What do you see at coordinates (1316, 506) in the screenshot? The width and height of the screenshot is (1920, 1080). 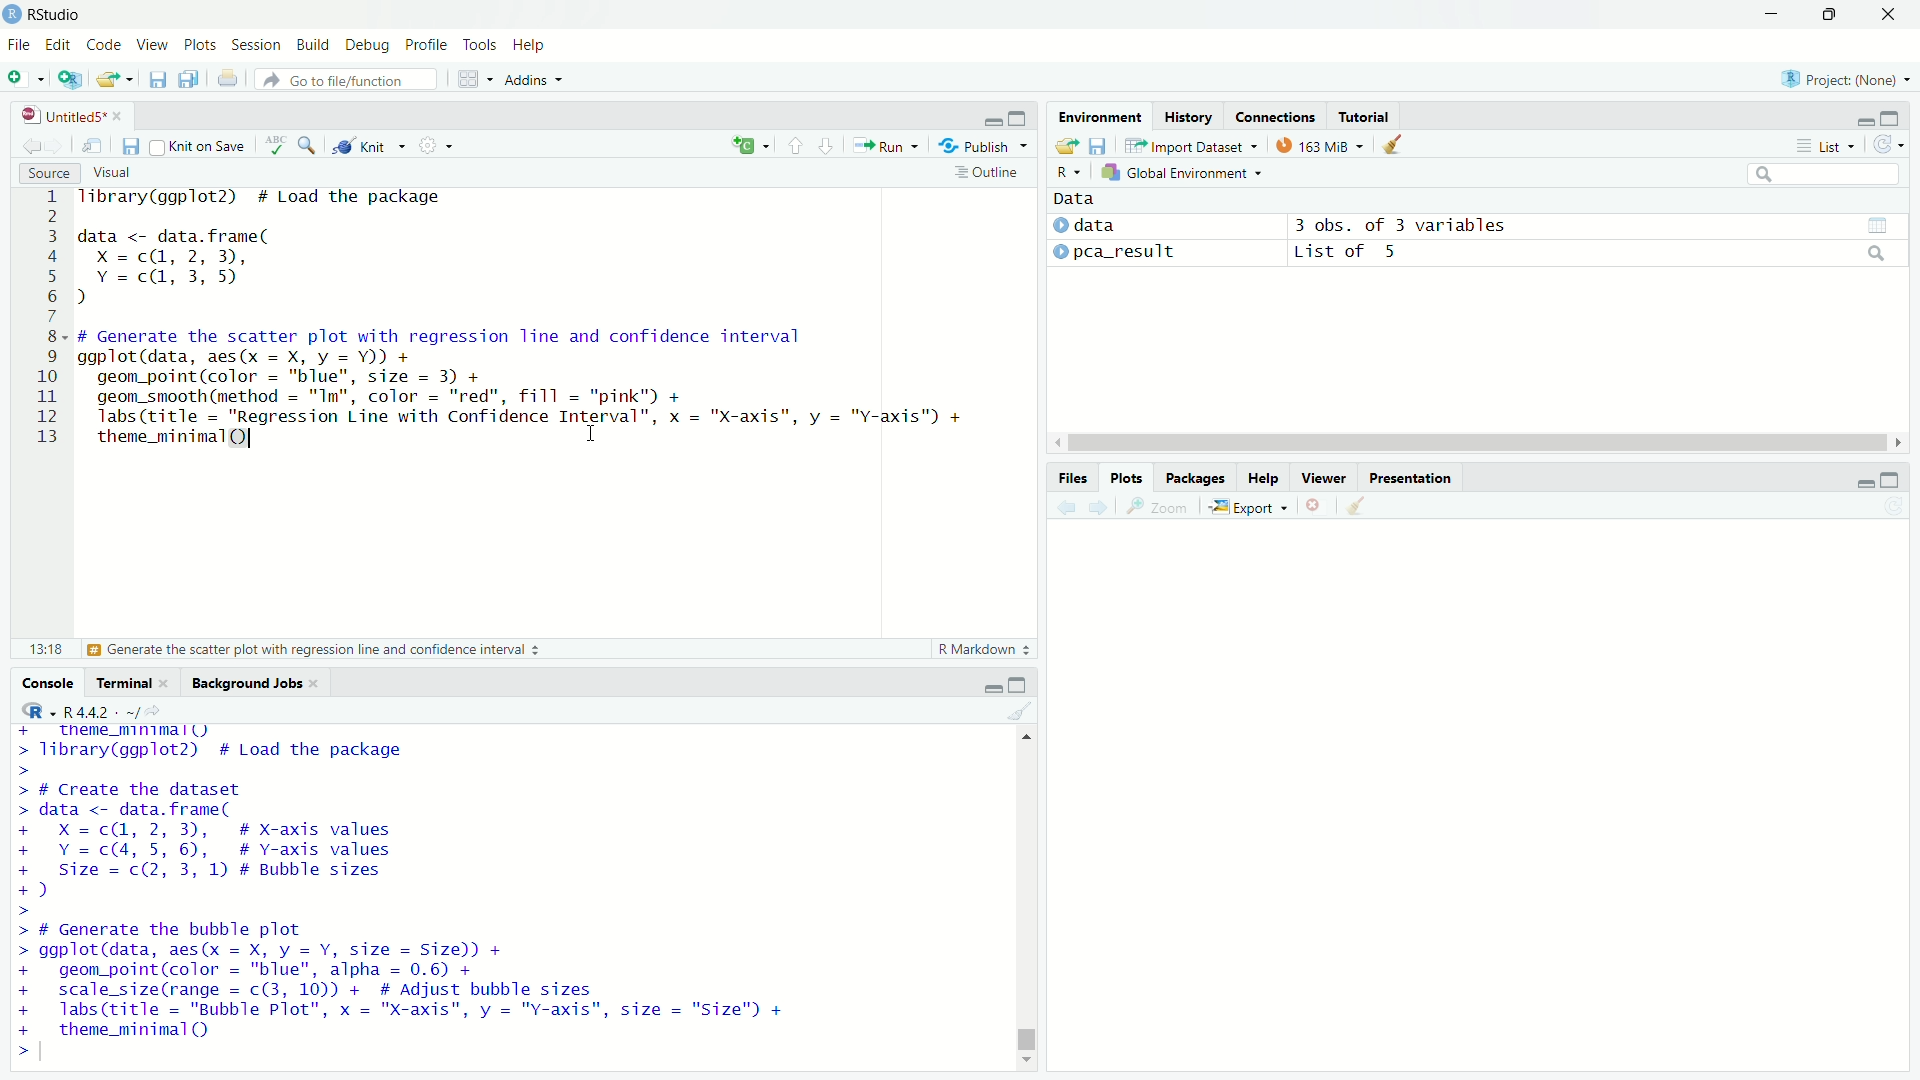 I see `Remove current plot` at bounding box center [1316, 506].